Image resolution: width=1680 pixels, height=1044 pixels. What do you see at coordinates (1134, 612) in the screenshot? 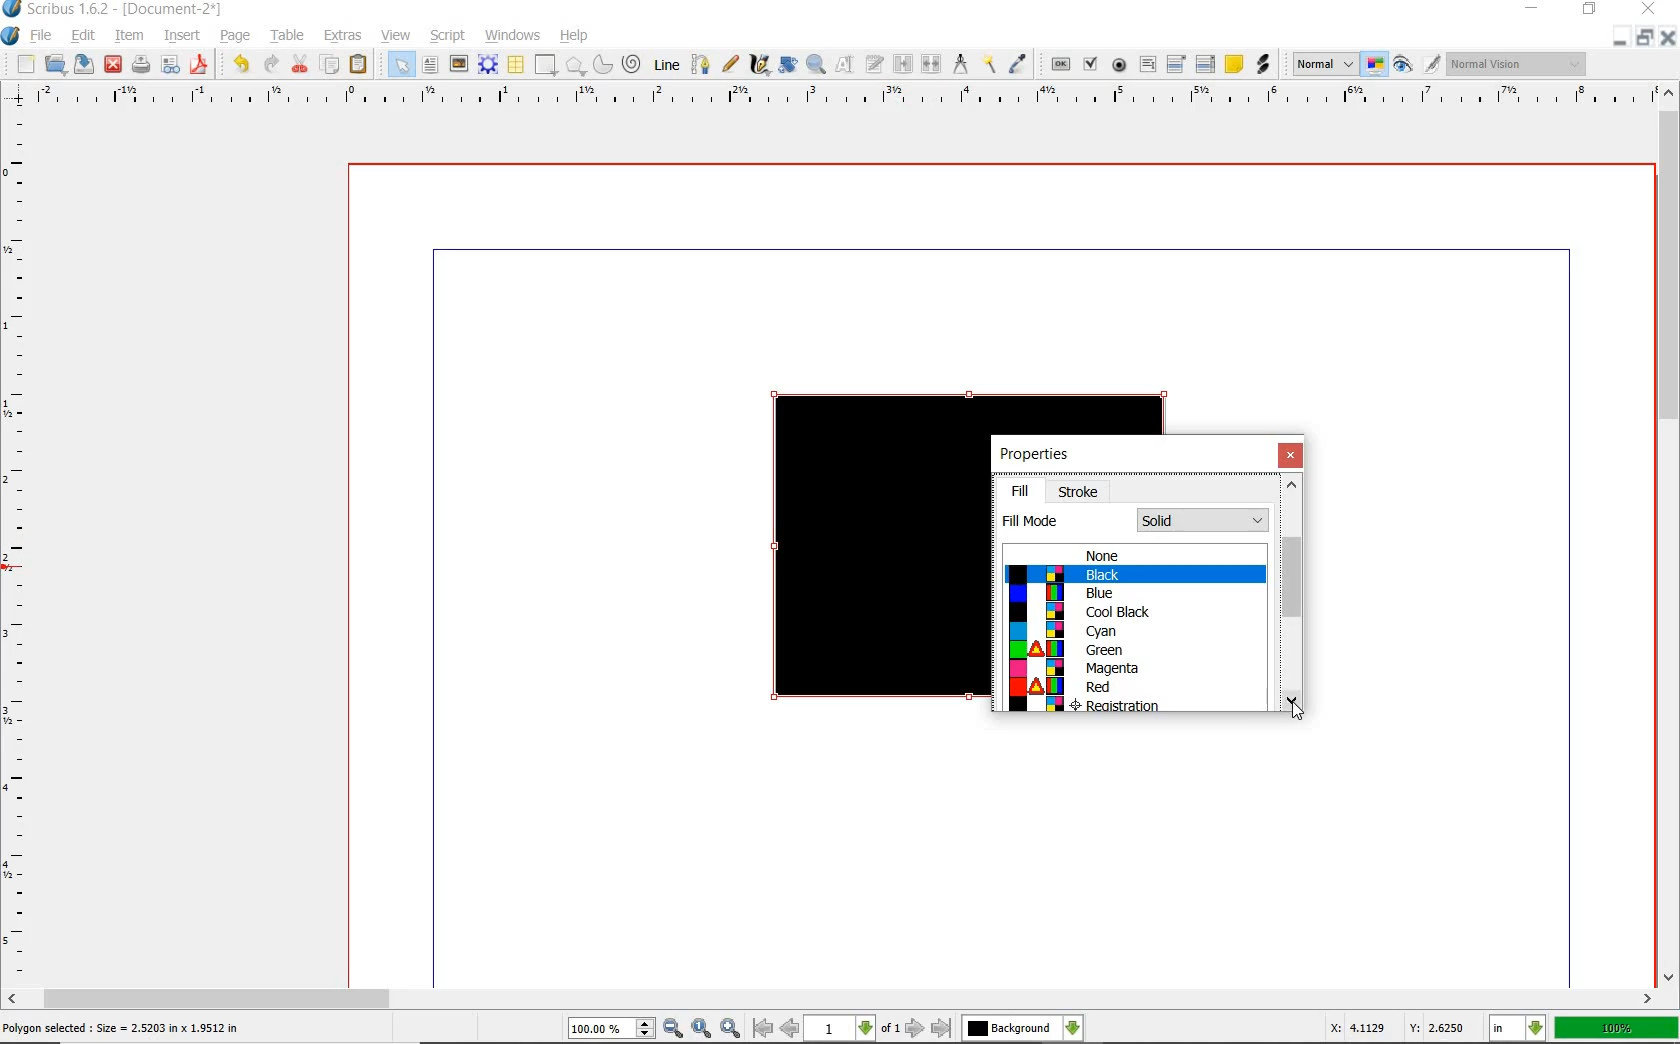
I see `Cool Black` at bounding box center [1134, 612].